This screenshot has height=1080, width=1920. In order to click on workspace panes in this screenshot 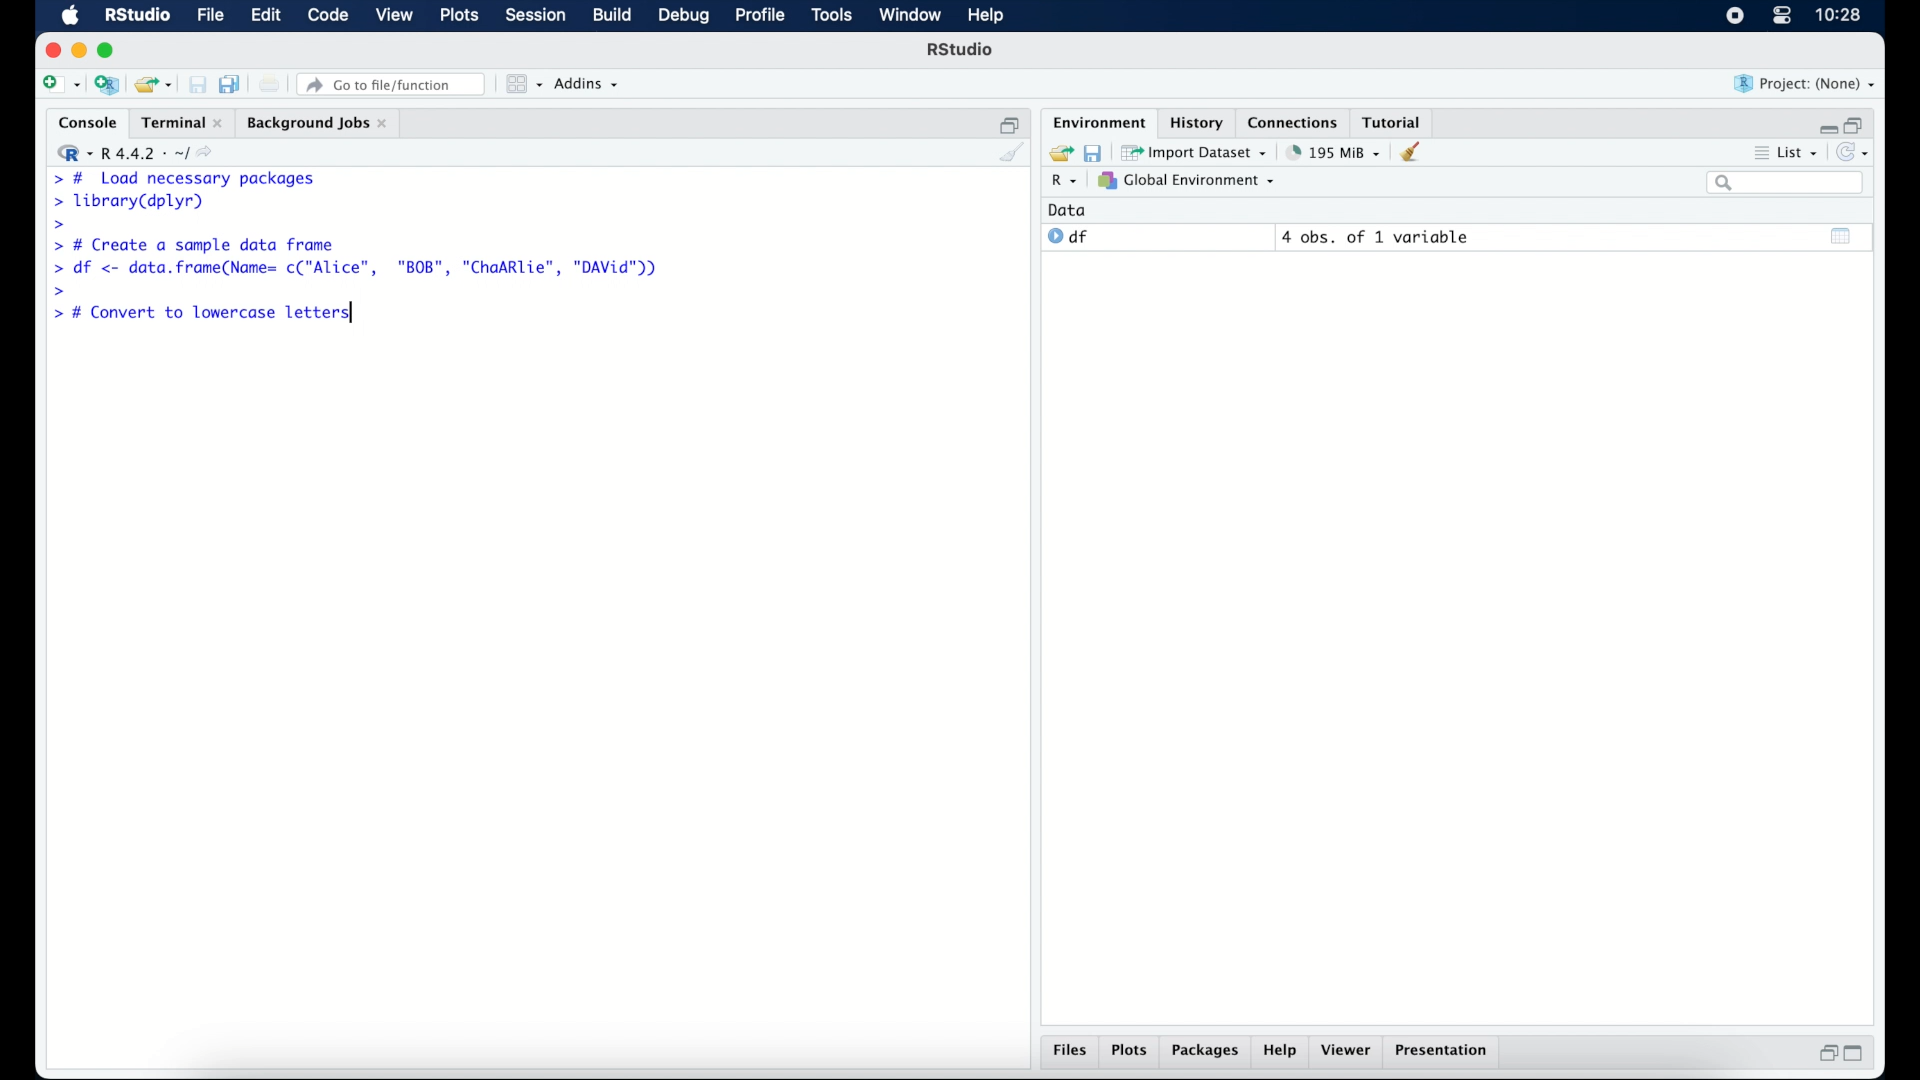, I will do `click(522, 84)`.